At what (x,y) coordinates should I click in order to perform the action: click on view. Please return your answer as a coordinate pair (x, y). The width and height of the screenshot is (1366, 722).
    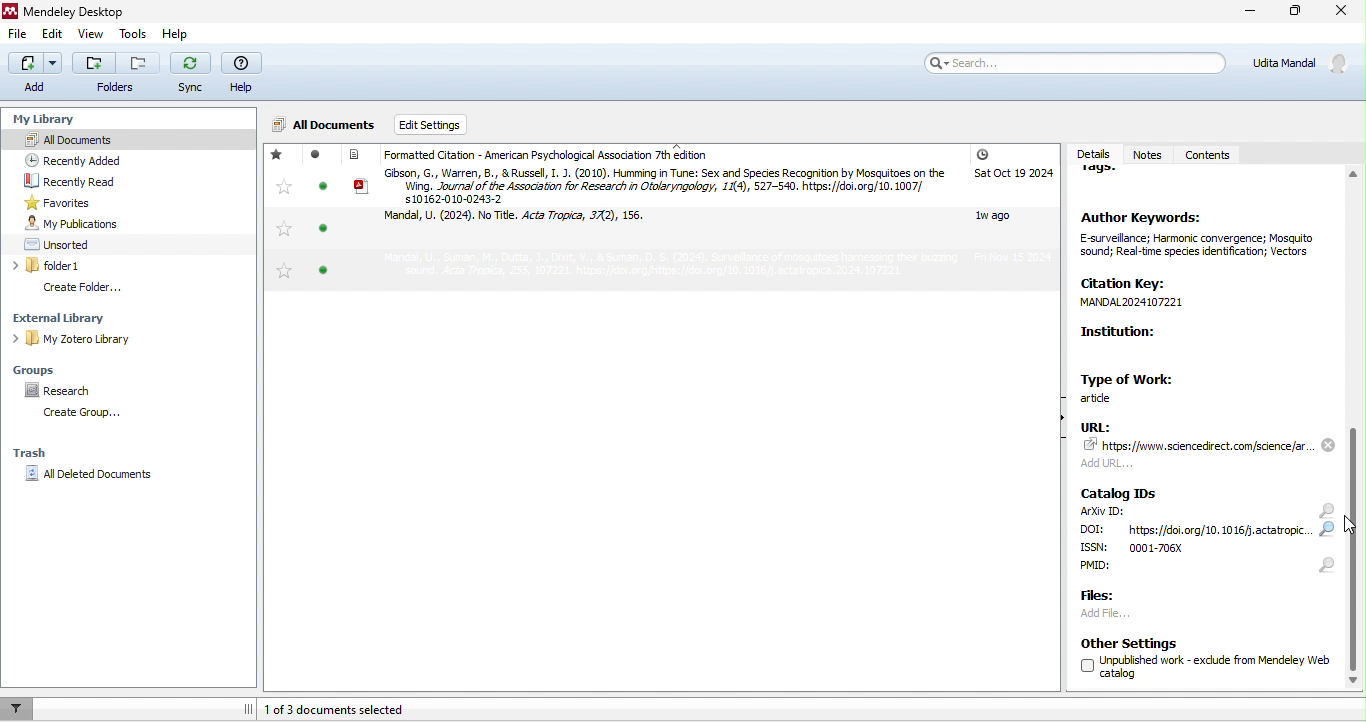
    Looking at the image, I should click on (88, 36).